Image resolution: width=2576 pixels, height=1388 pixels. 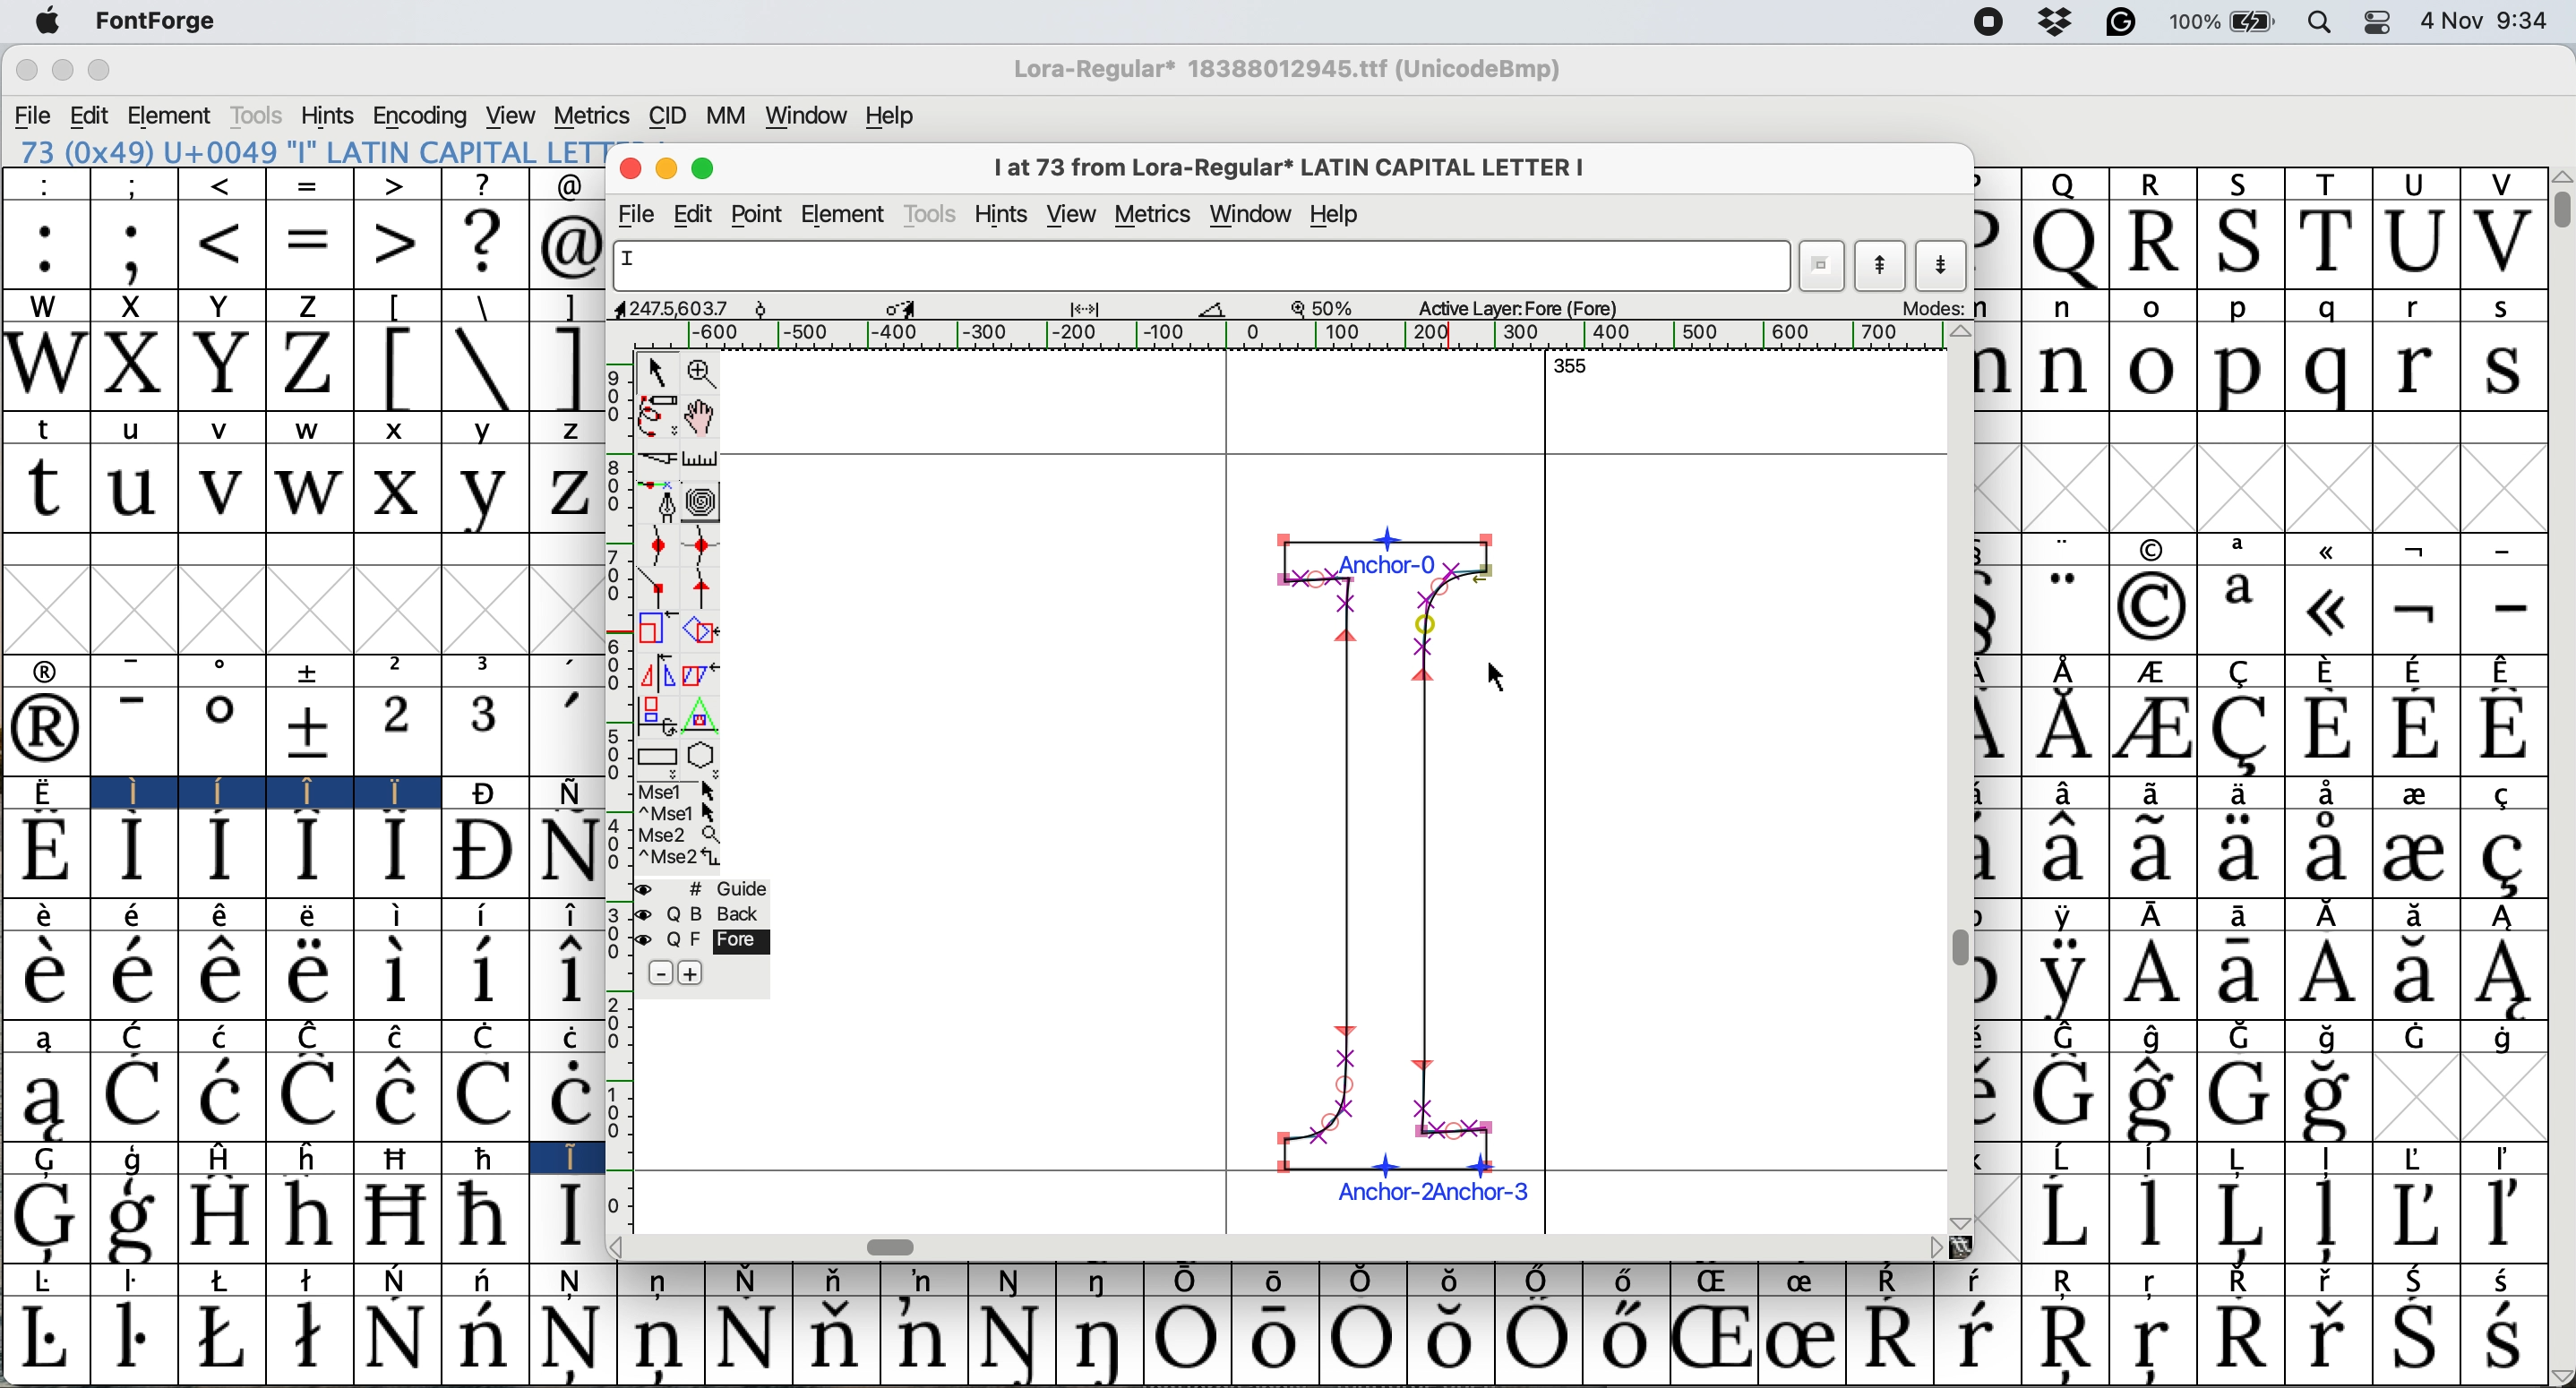 What do you see at coordinates (579, 1282) in the screenshot?
I see `Symbol` at bounding box center [579, 1282].